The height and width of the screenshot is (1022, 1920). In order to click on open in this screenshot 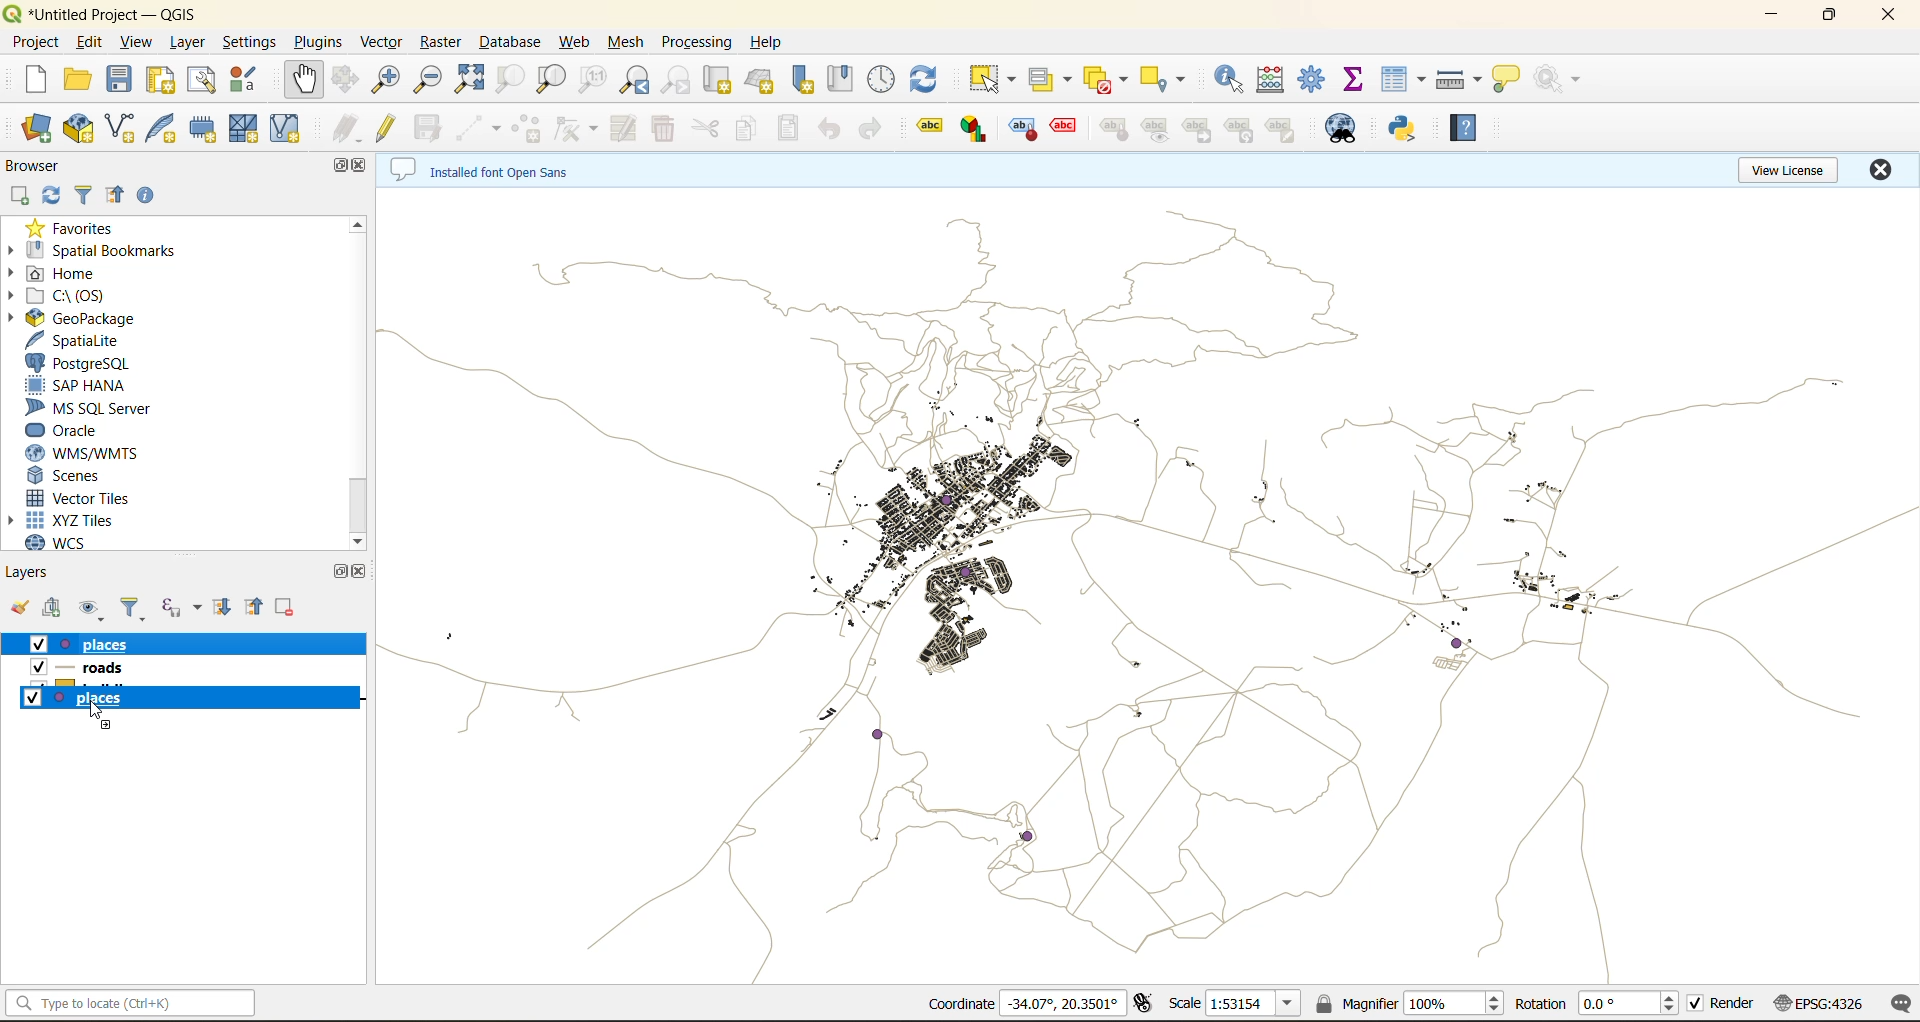, I will do `click(73, 80)`.